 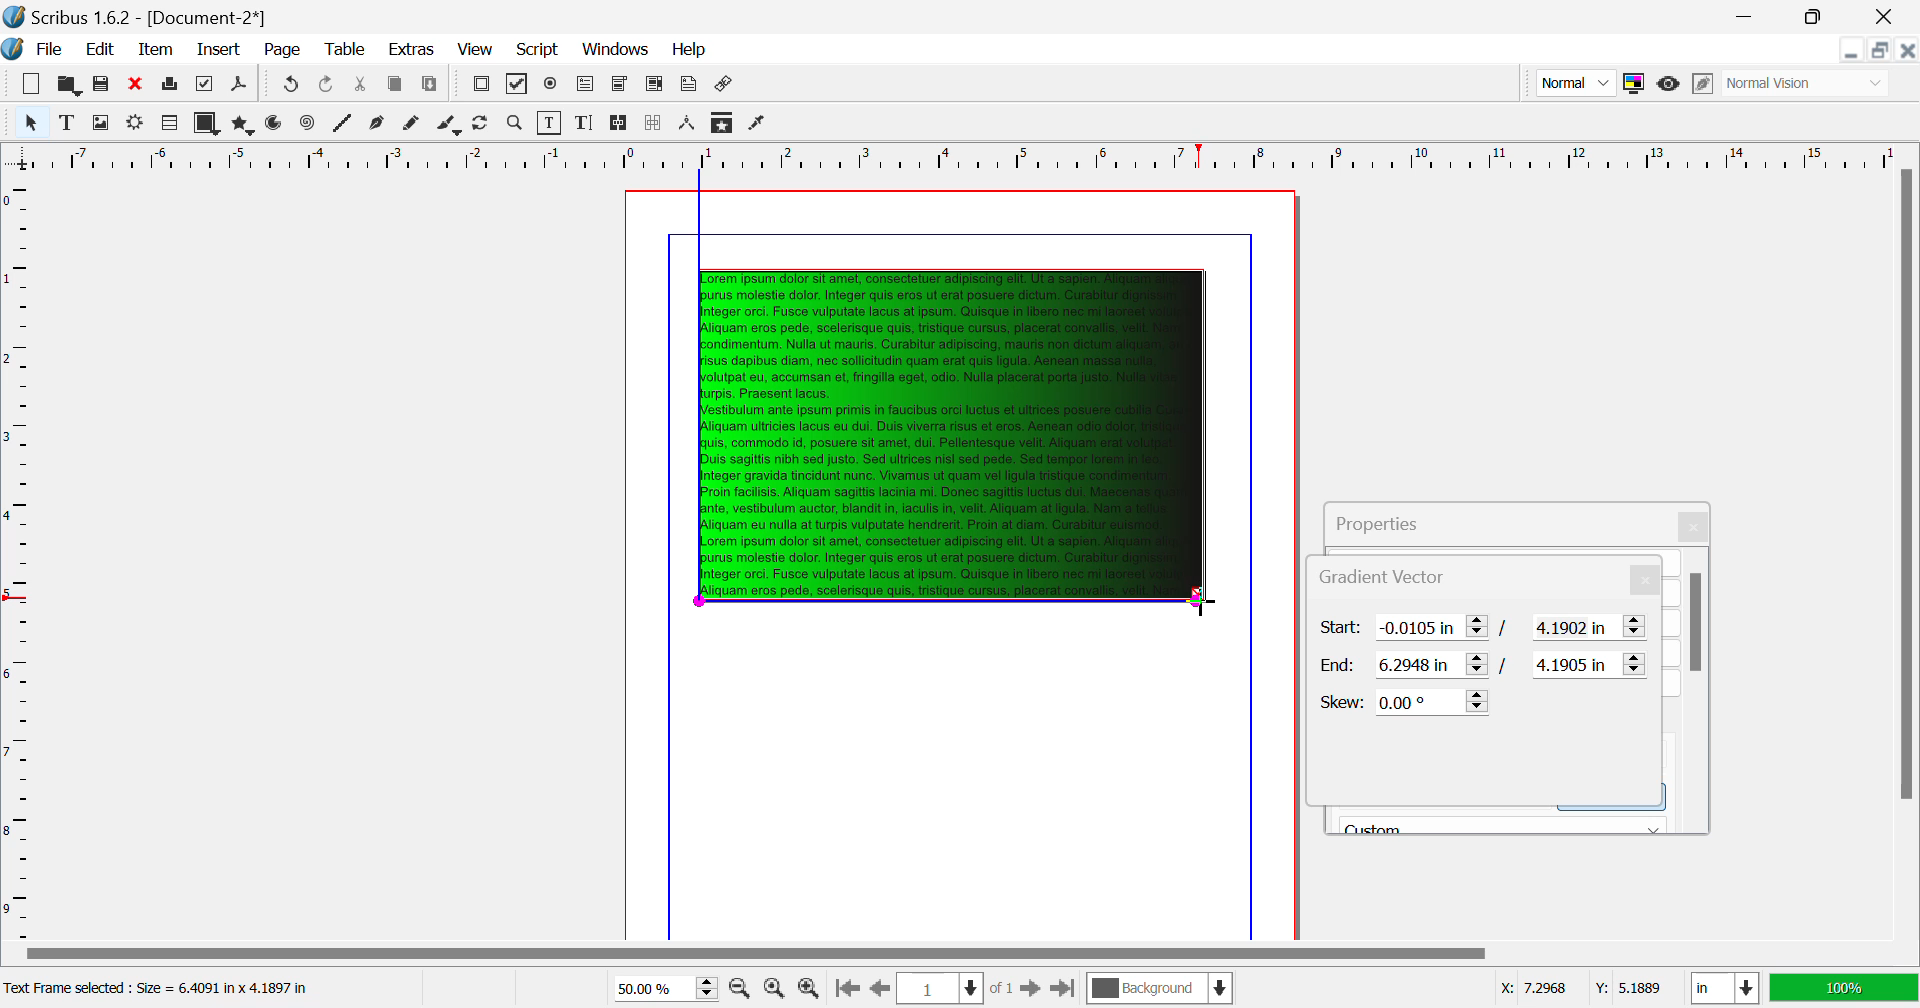 What do you see at coordinates (347, 51) in the screenshot?
I see `Table` at bounding box center [347, 51].